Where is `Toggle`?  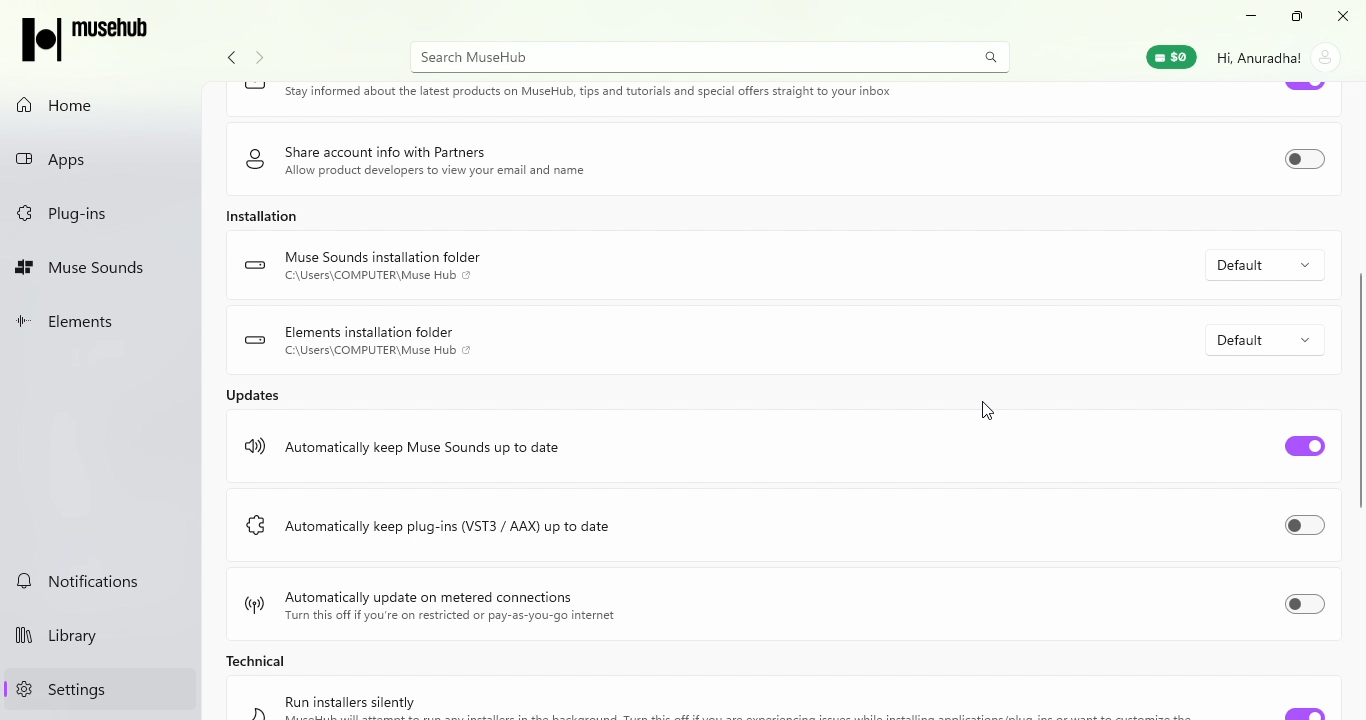
Toggle is located at coordinates (1306, 523).